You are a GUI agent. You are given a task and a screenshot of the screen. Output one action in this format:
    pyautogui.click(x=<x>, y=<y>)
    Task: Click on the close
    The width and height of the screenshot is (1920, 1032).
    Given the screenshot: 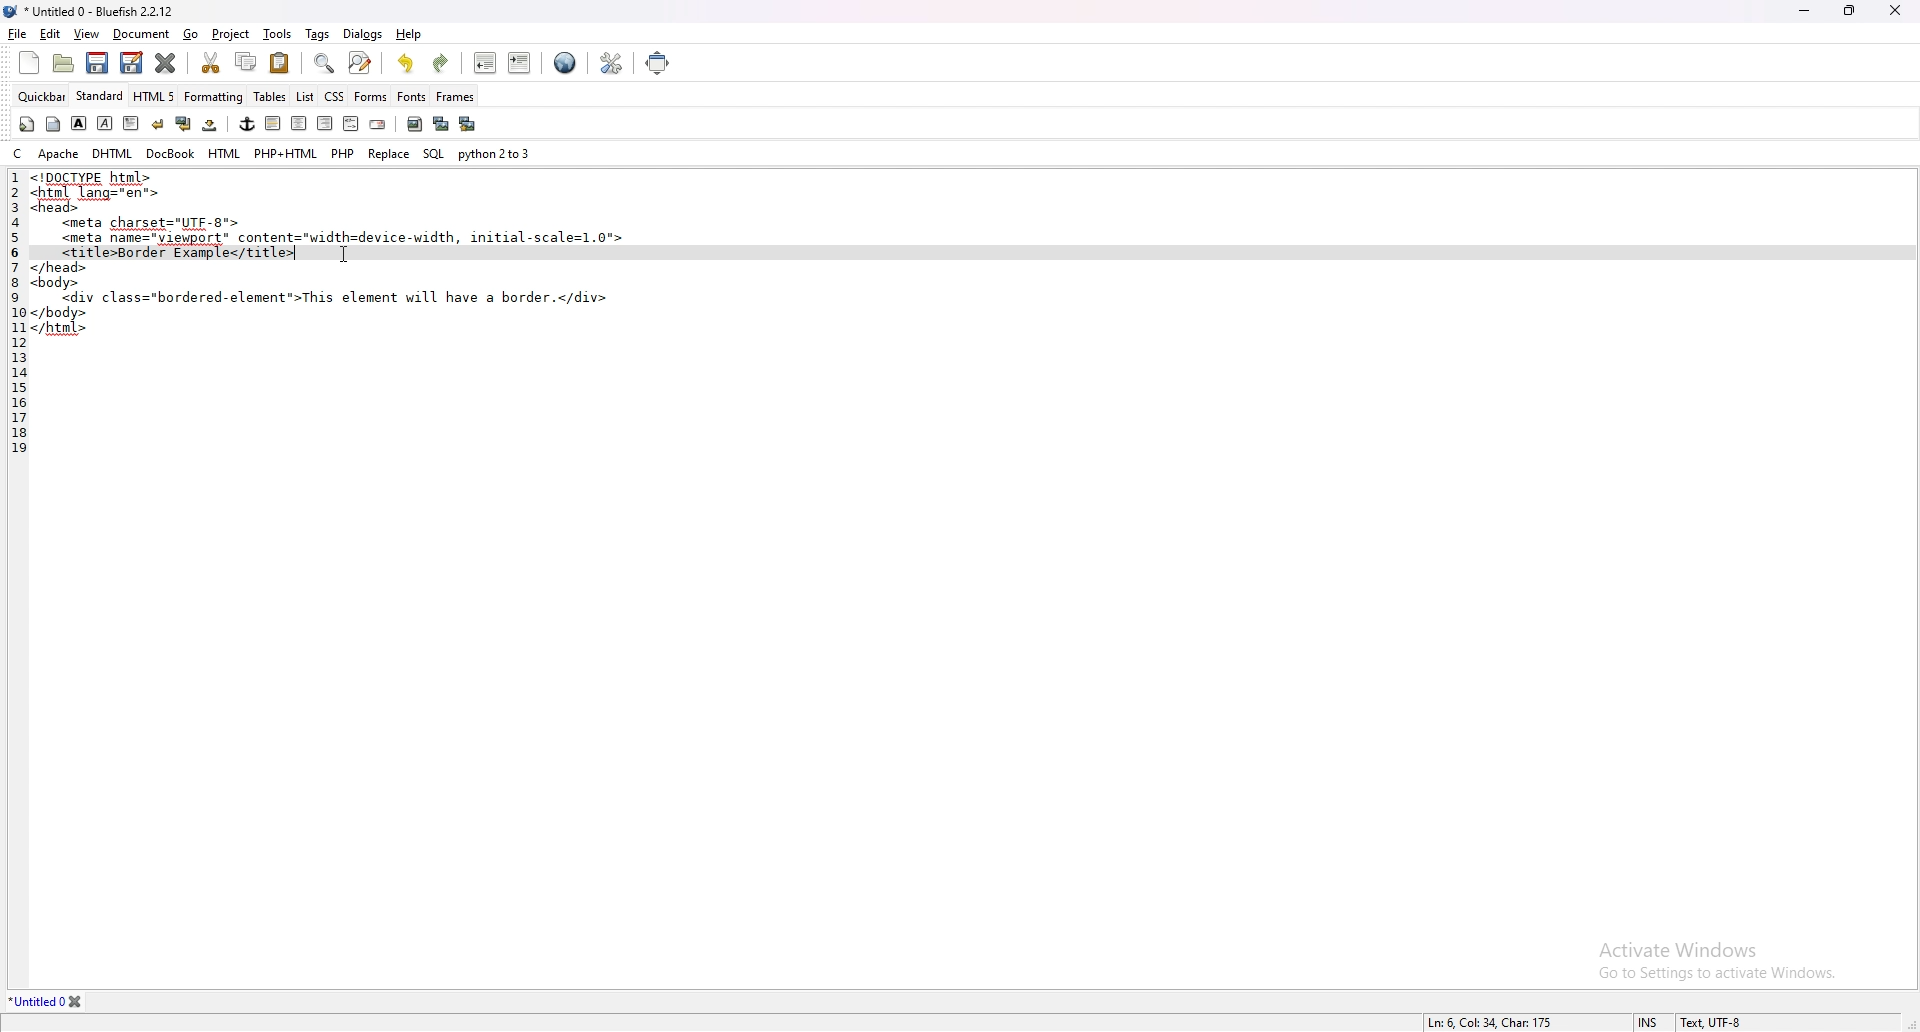 What is the action you would take?
    pyautogui.click(x=1895, y=9)
    